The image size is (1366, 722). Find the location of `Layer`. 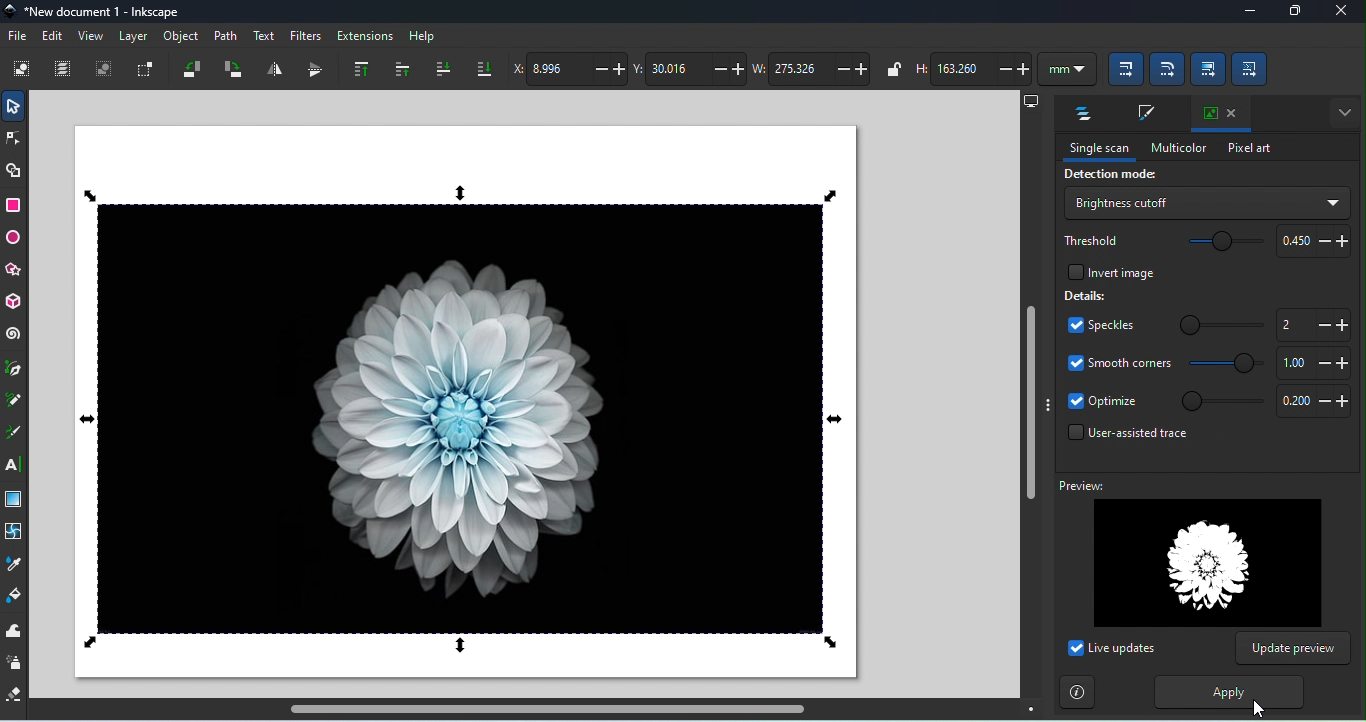

Layer is located at coordinates (137, 39).